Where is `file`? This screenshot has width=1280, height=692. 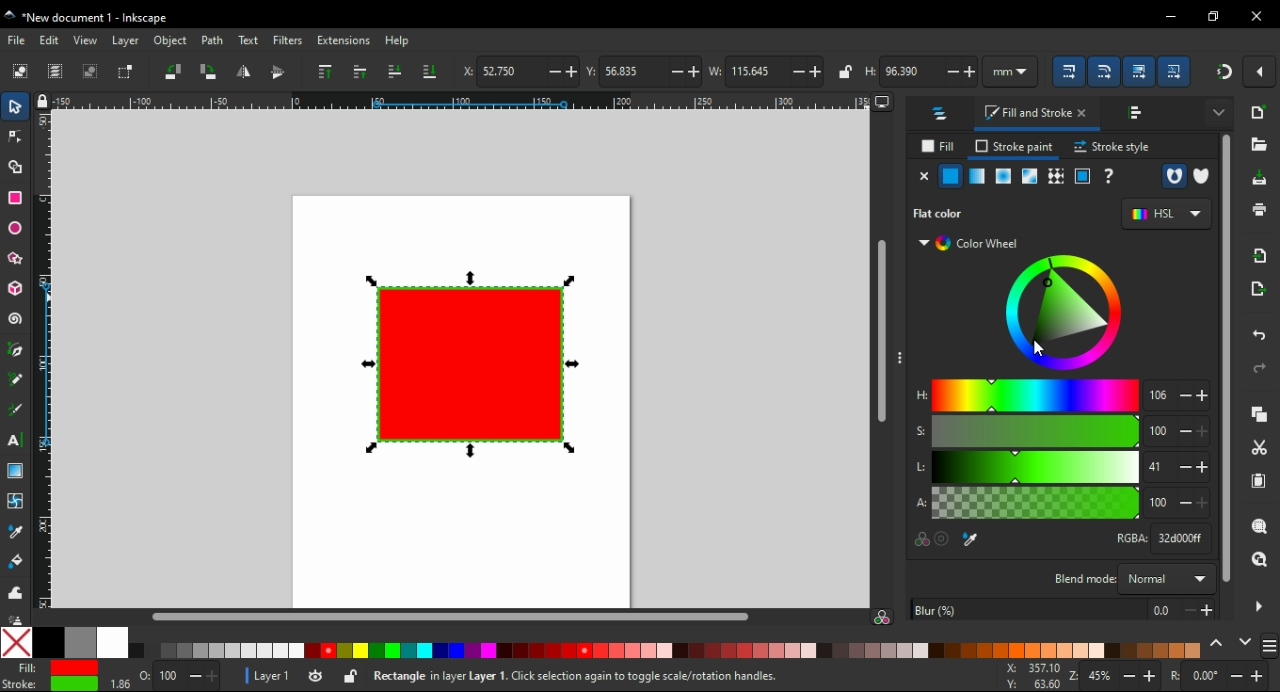 file is located at coordinates (18, 41).